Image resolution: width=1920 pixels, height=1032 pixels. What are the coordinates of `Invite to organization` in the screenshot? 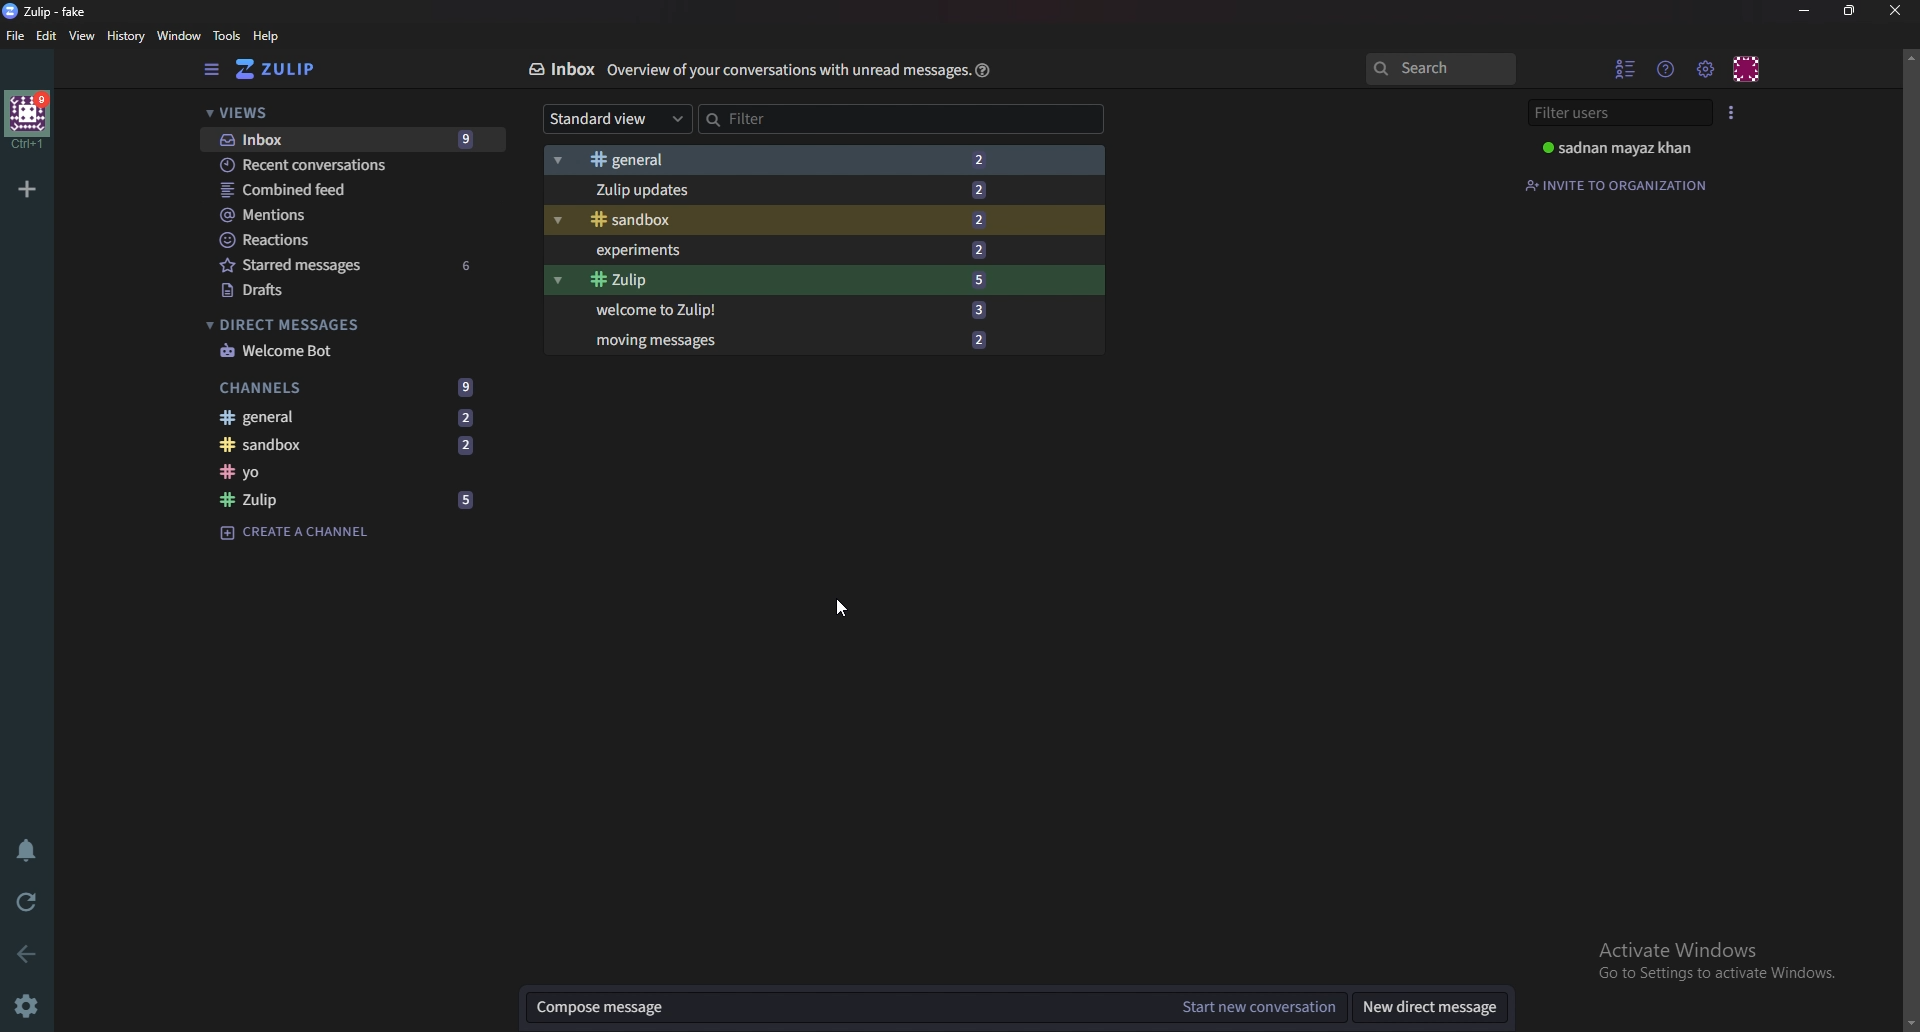 It's located at (1616, 185).